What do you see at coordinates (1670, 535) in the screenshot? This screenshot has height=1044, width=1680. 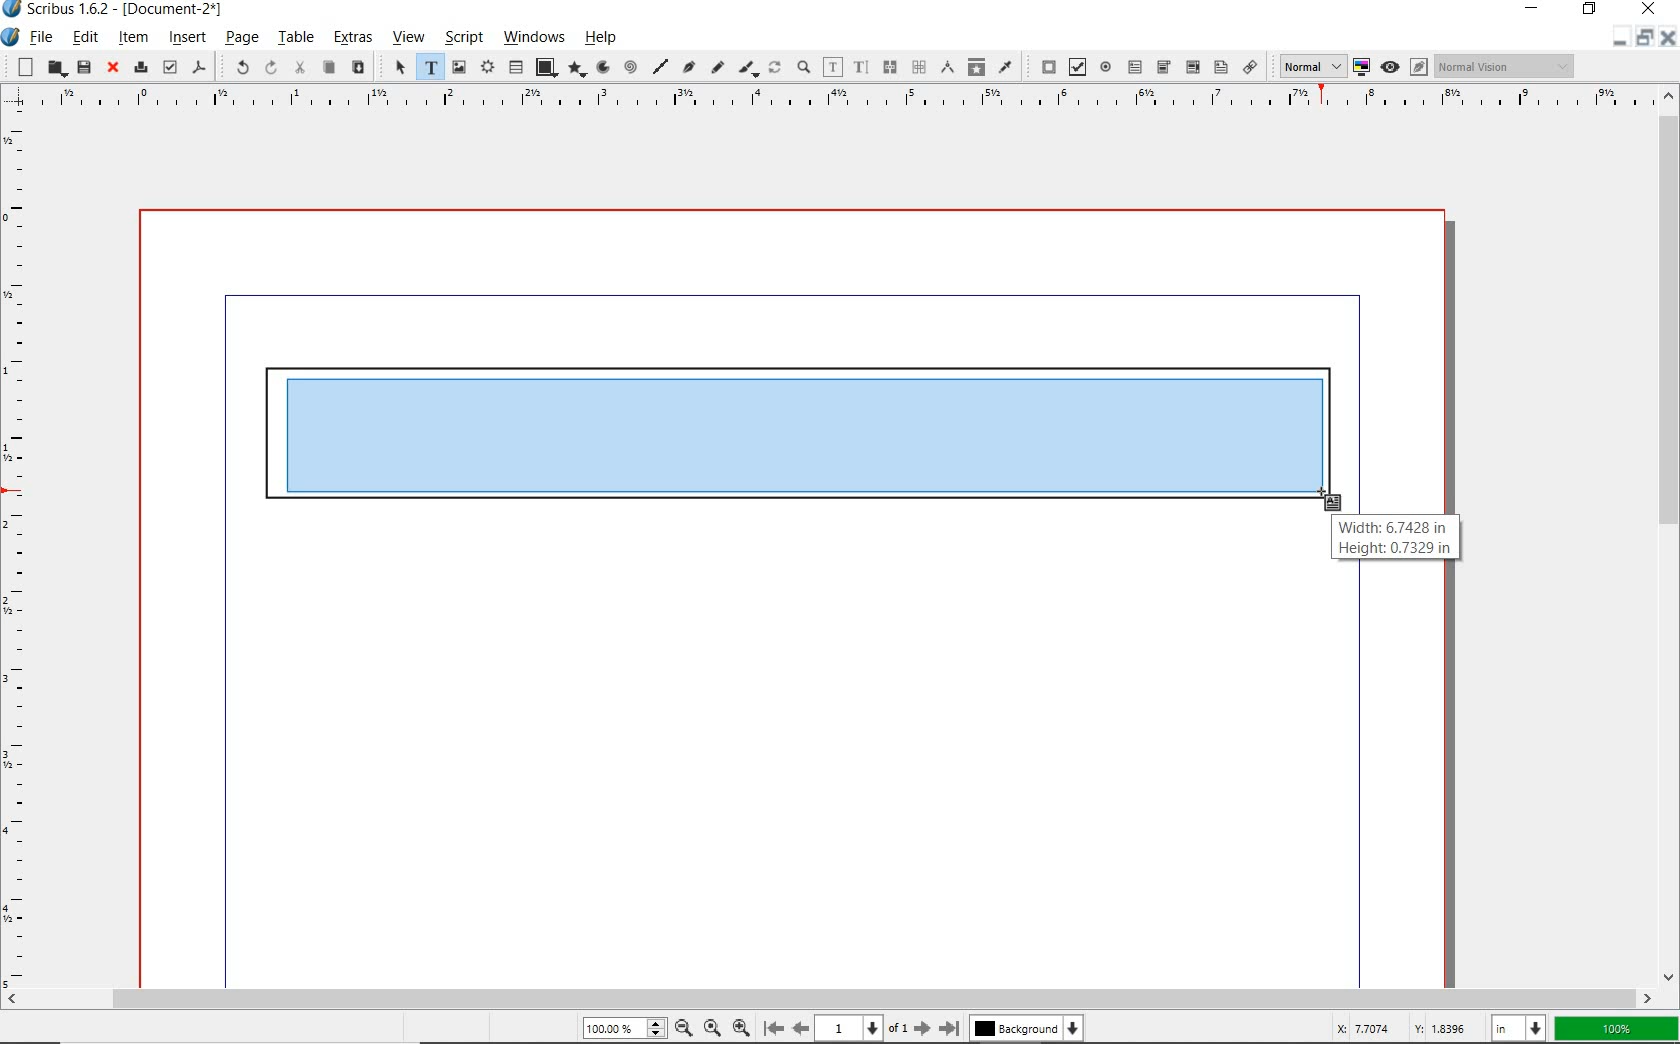 I see `scrollbar` at bounding box center [1670, 535].